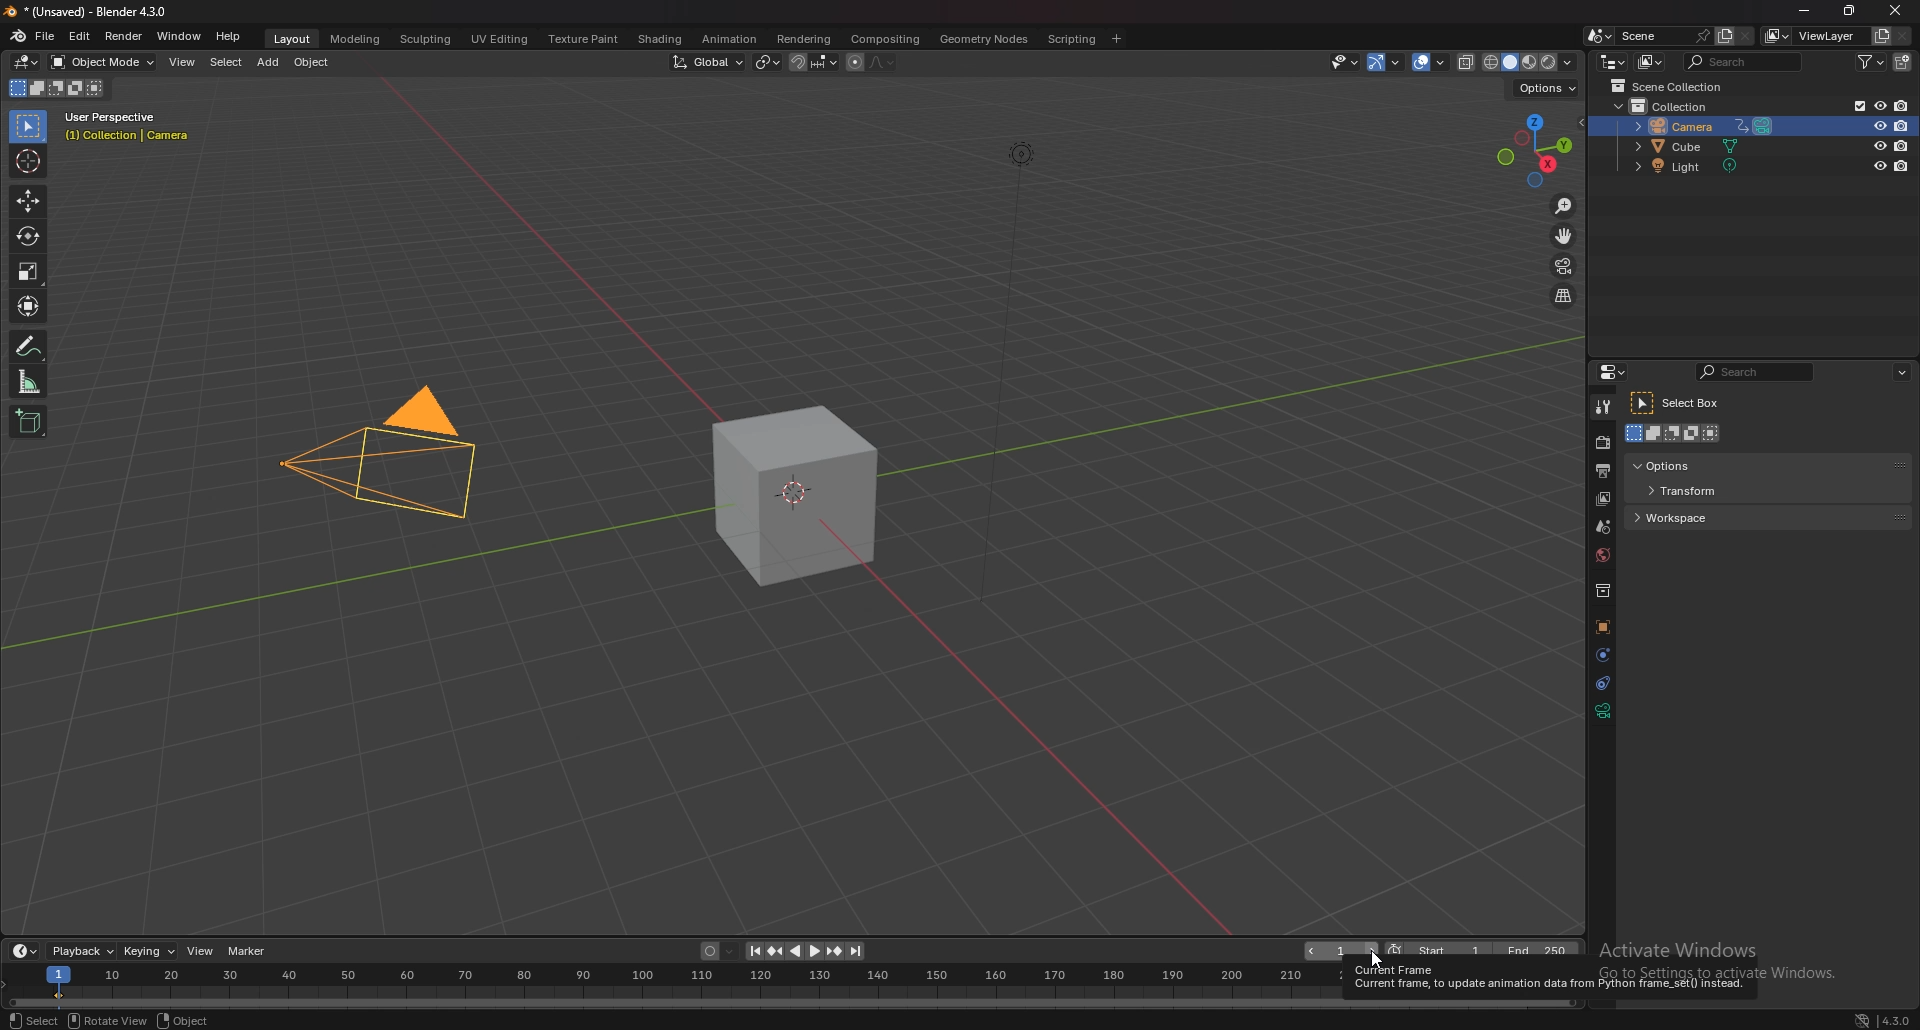  Describe the element at coordinates (1691, 147) in the screenshot. I see `cube` at that location.